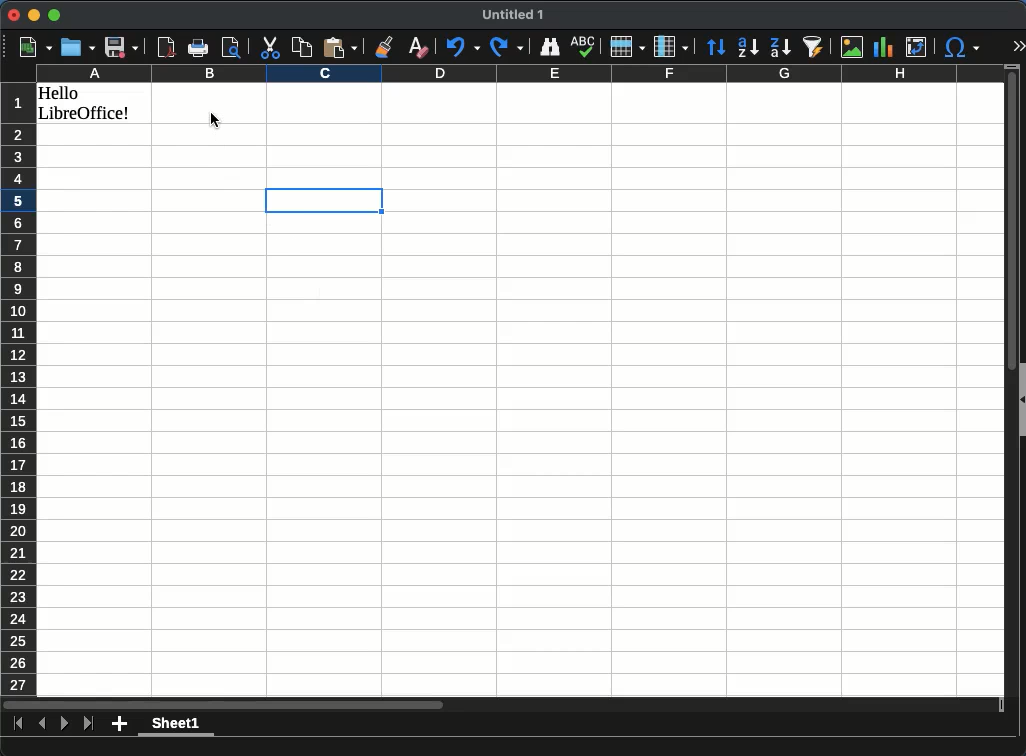 The image size is (1026, 756). What do you see at coordinates (268, 47) in the screenshot?
I see `cut` at bounding box center [268, 47].